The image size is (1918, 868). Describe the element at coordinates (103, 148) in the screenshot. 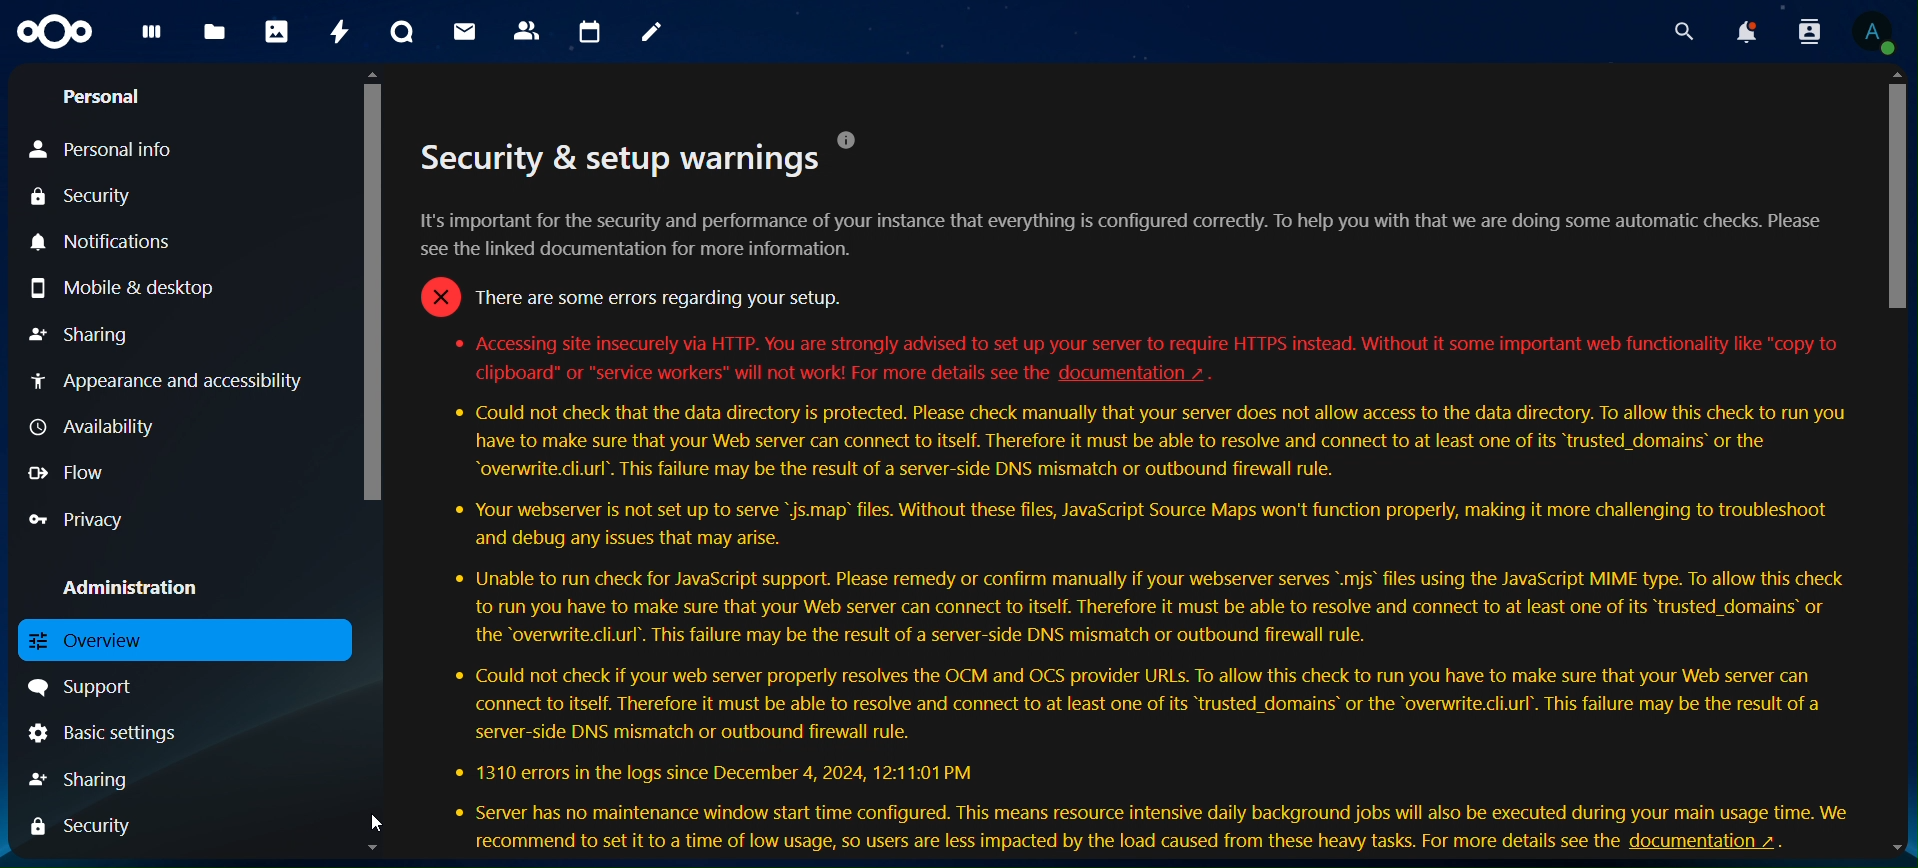

I see `personal info` at that location.